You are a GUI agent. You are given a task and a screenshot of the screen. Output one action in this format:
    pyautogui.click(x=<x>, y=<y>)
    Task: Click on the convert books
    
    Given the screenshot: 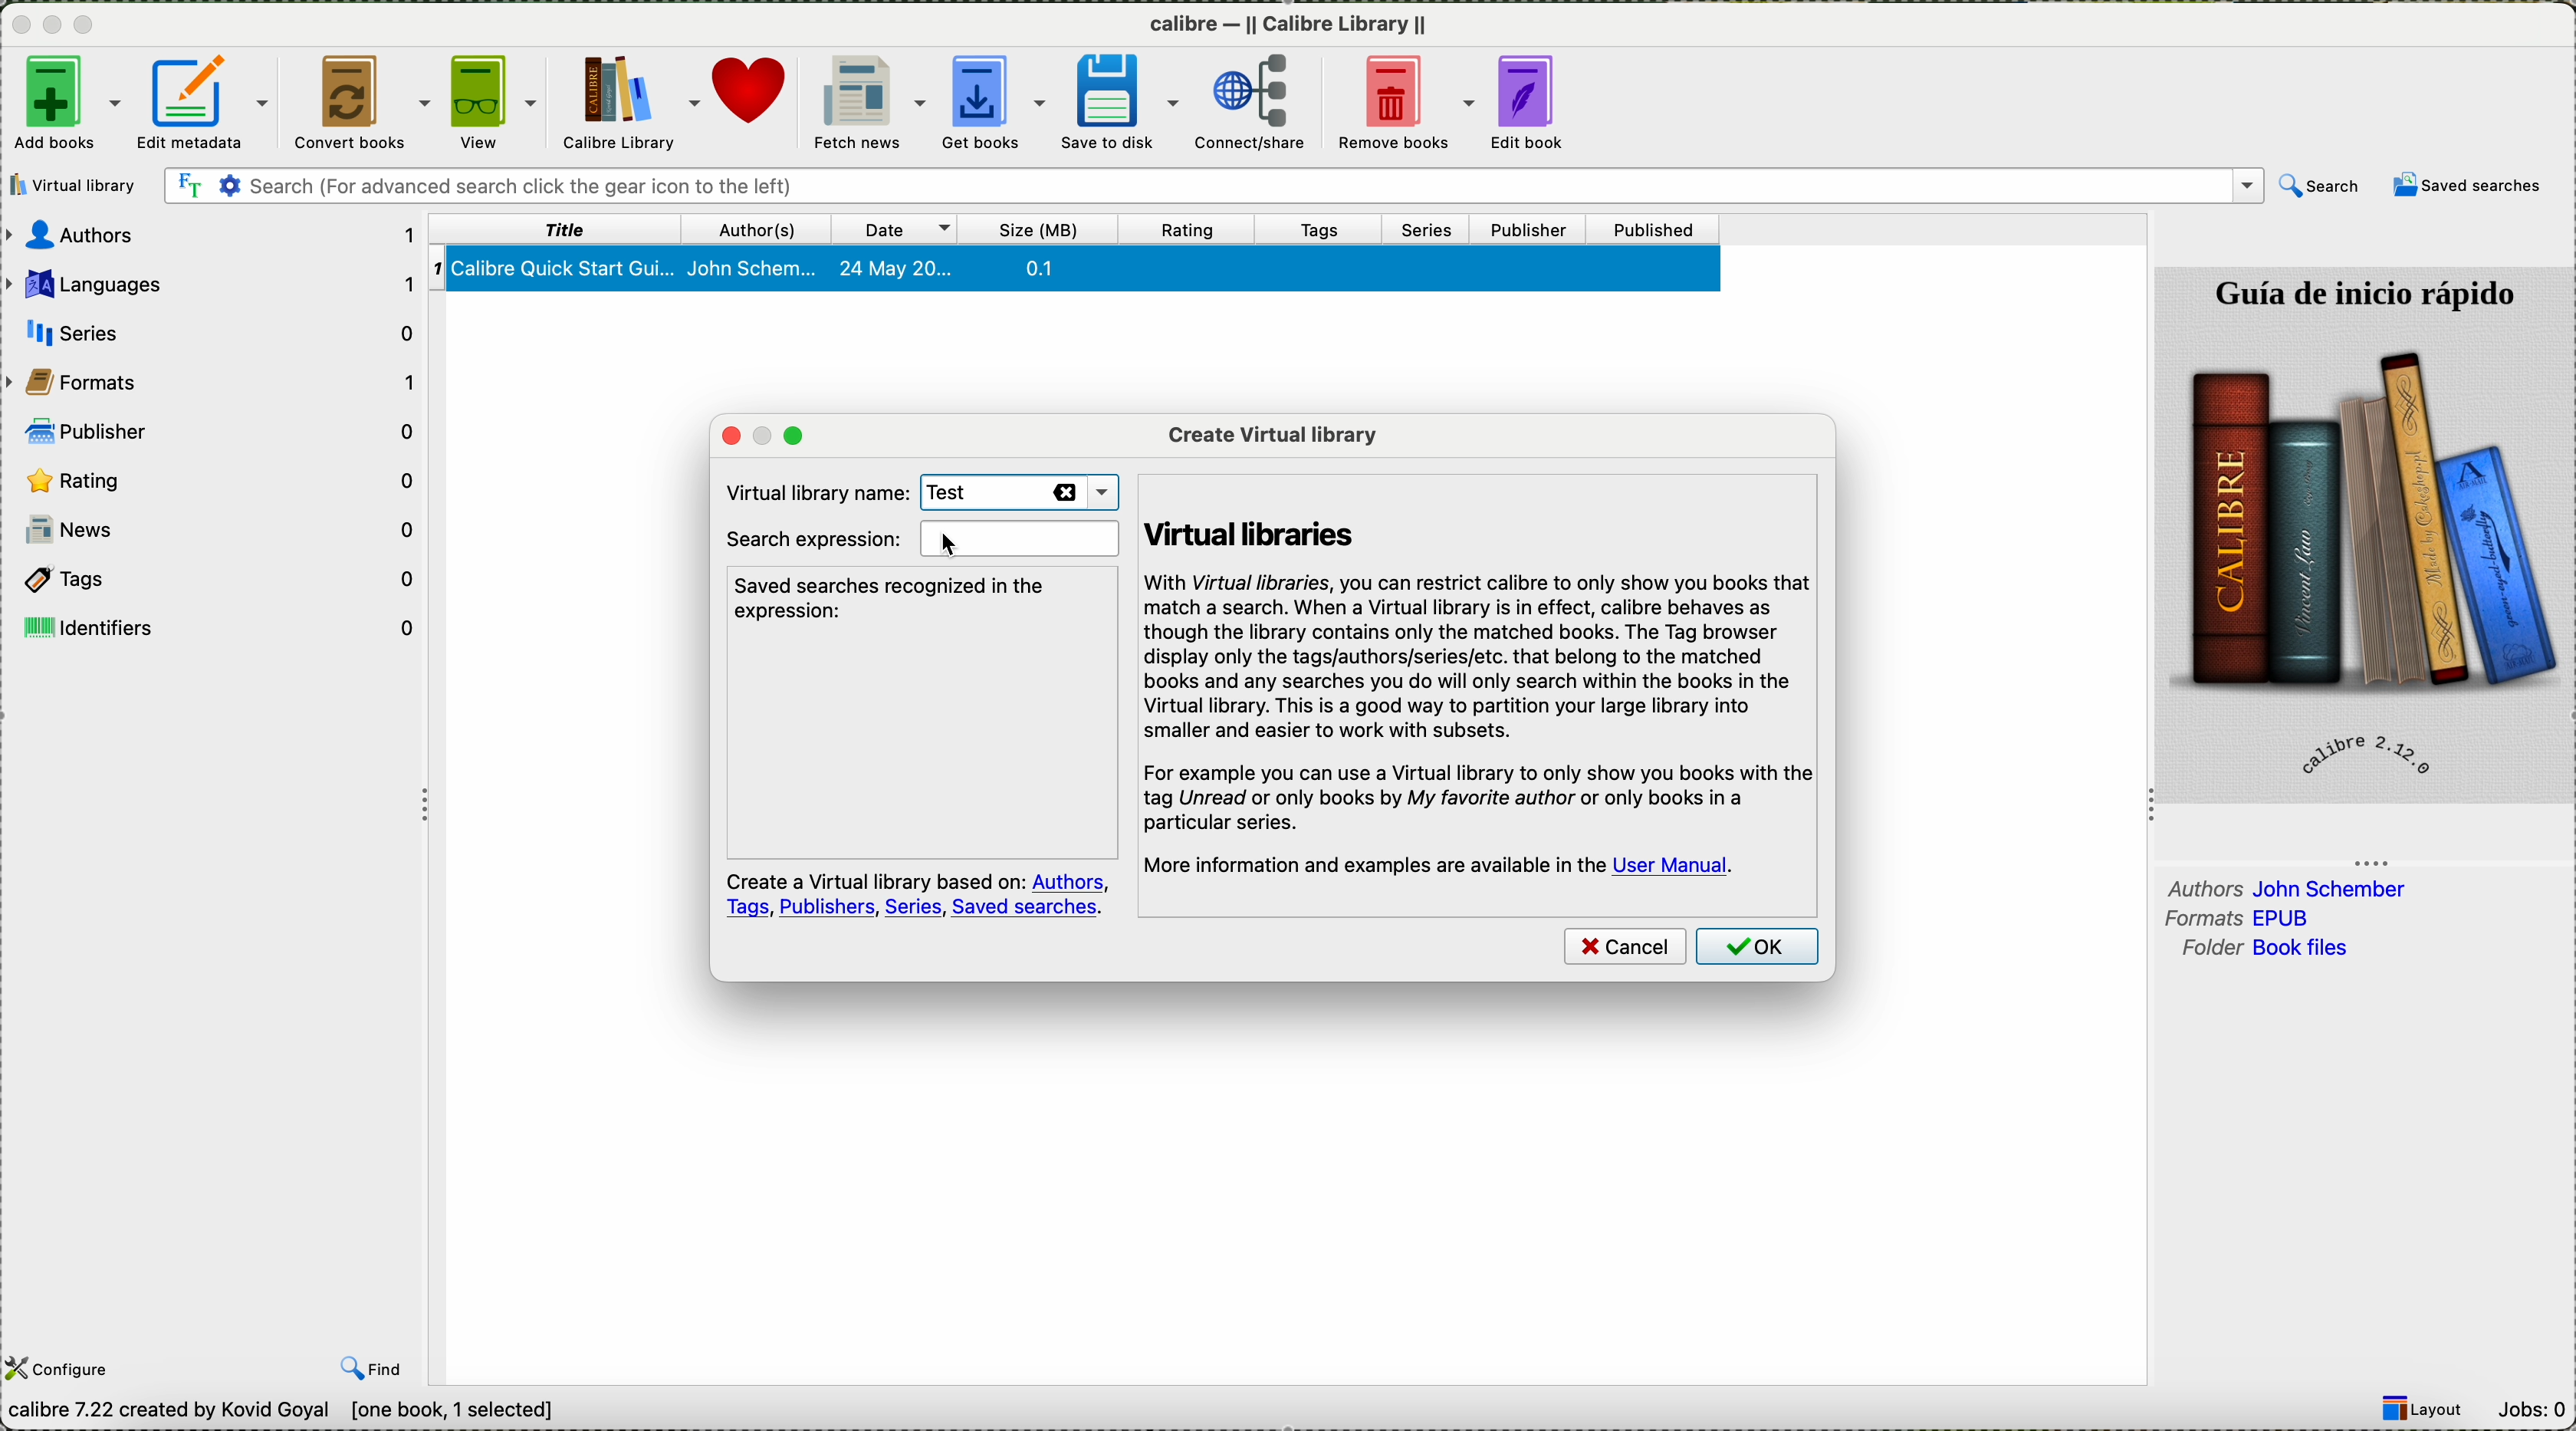 What is the action you would take?
    pyautogui.click(x=362, y=102)
    